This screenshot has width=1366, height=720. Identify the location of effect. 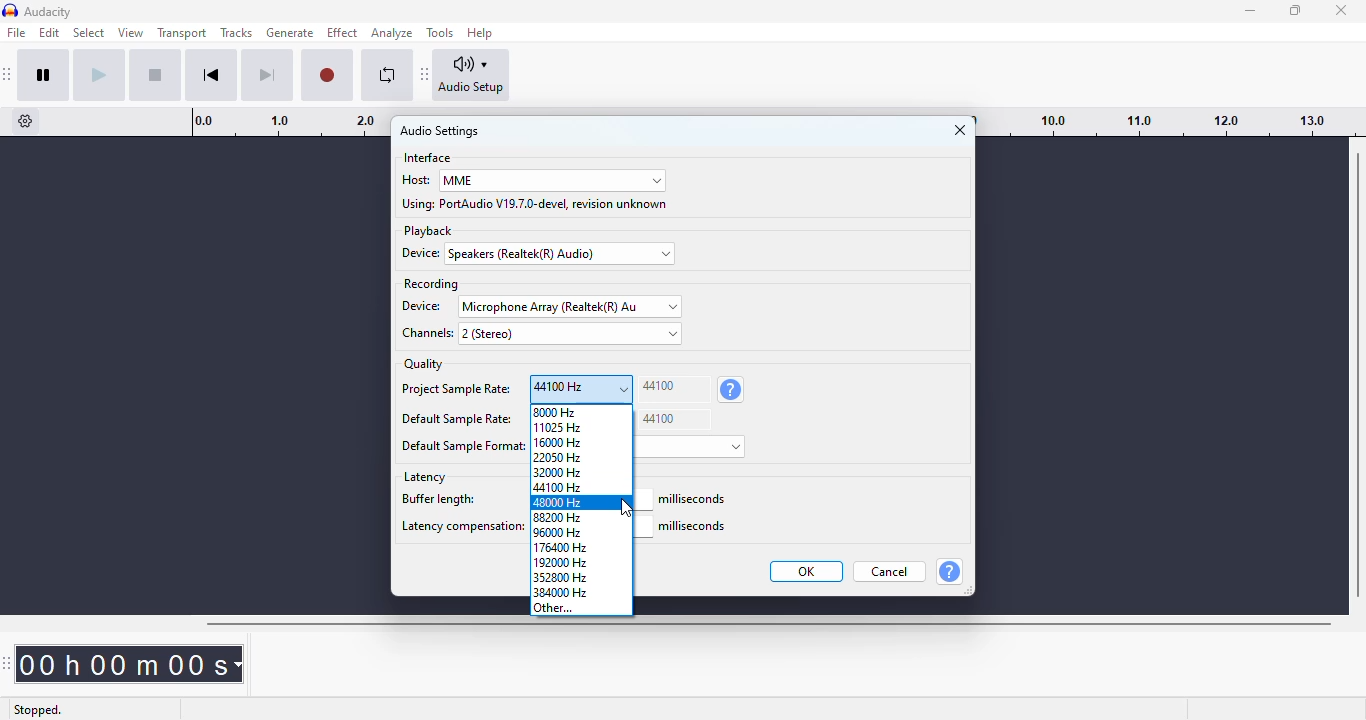
(342, 33).